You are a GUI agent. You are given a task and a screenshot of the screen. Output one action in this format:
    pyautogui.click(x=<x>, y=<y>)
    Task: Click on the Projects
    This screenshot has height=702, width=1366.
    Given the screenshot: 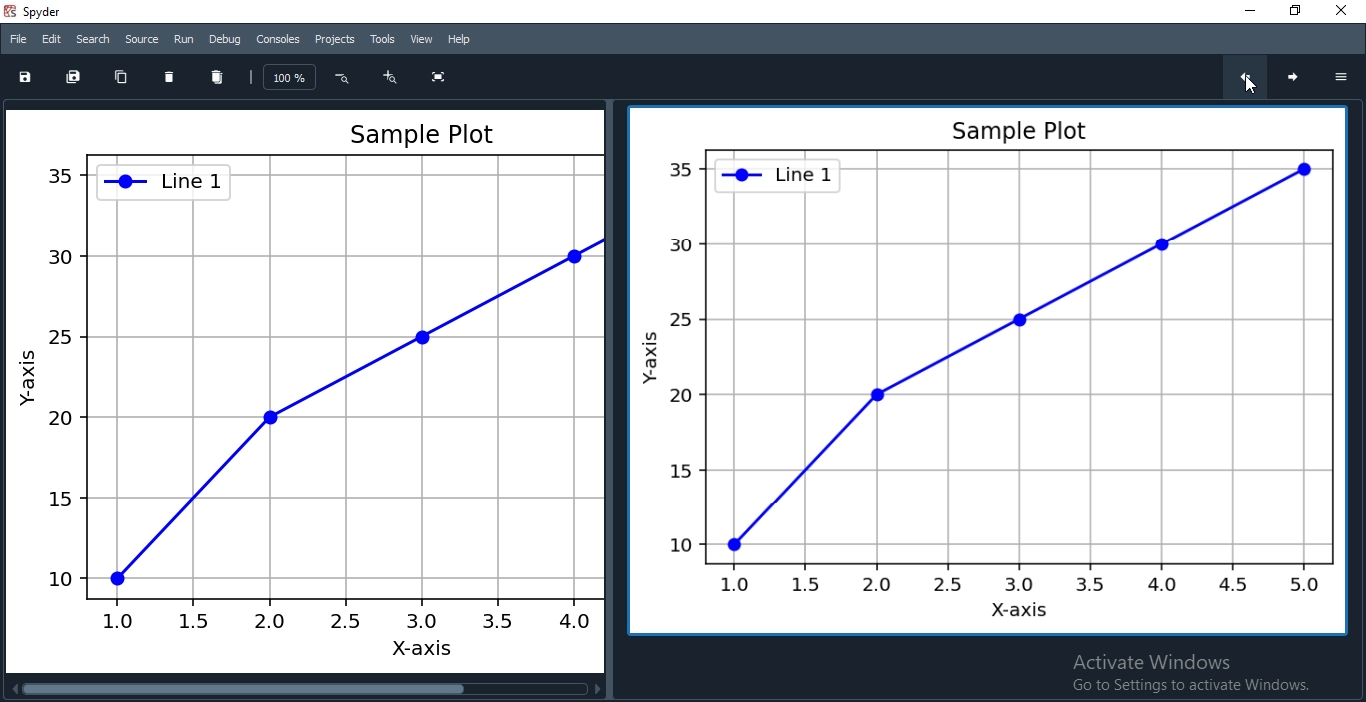 What is the action you would take?
    pyautogui.click(x=335, y=39)
    